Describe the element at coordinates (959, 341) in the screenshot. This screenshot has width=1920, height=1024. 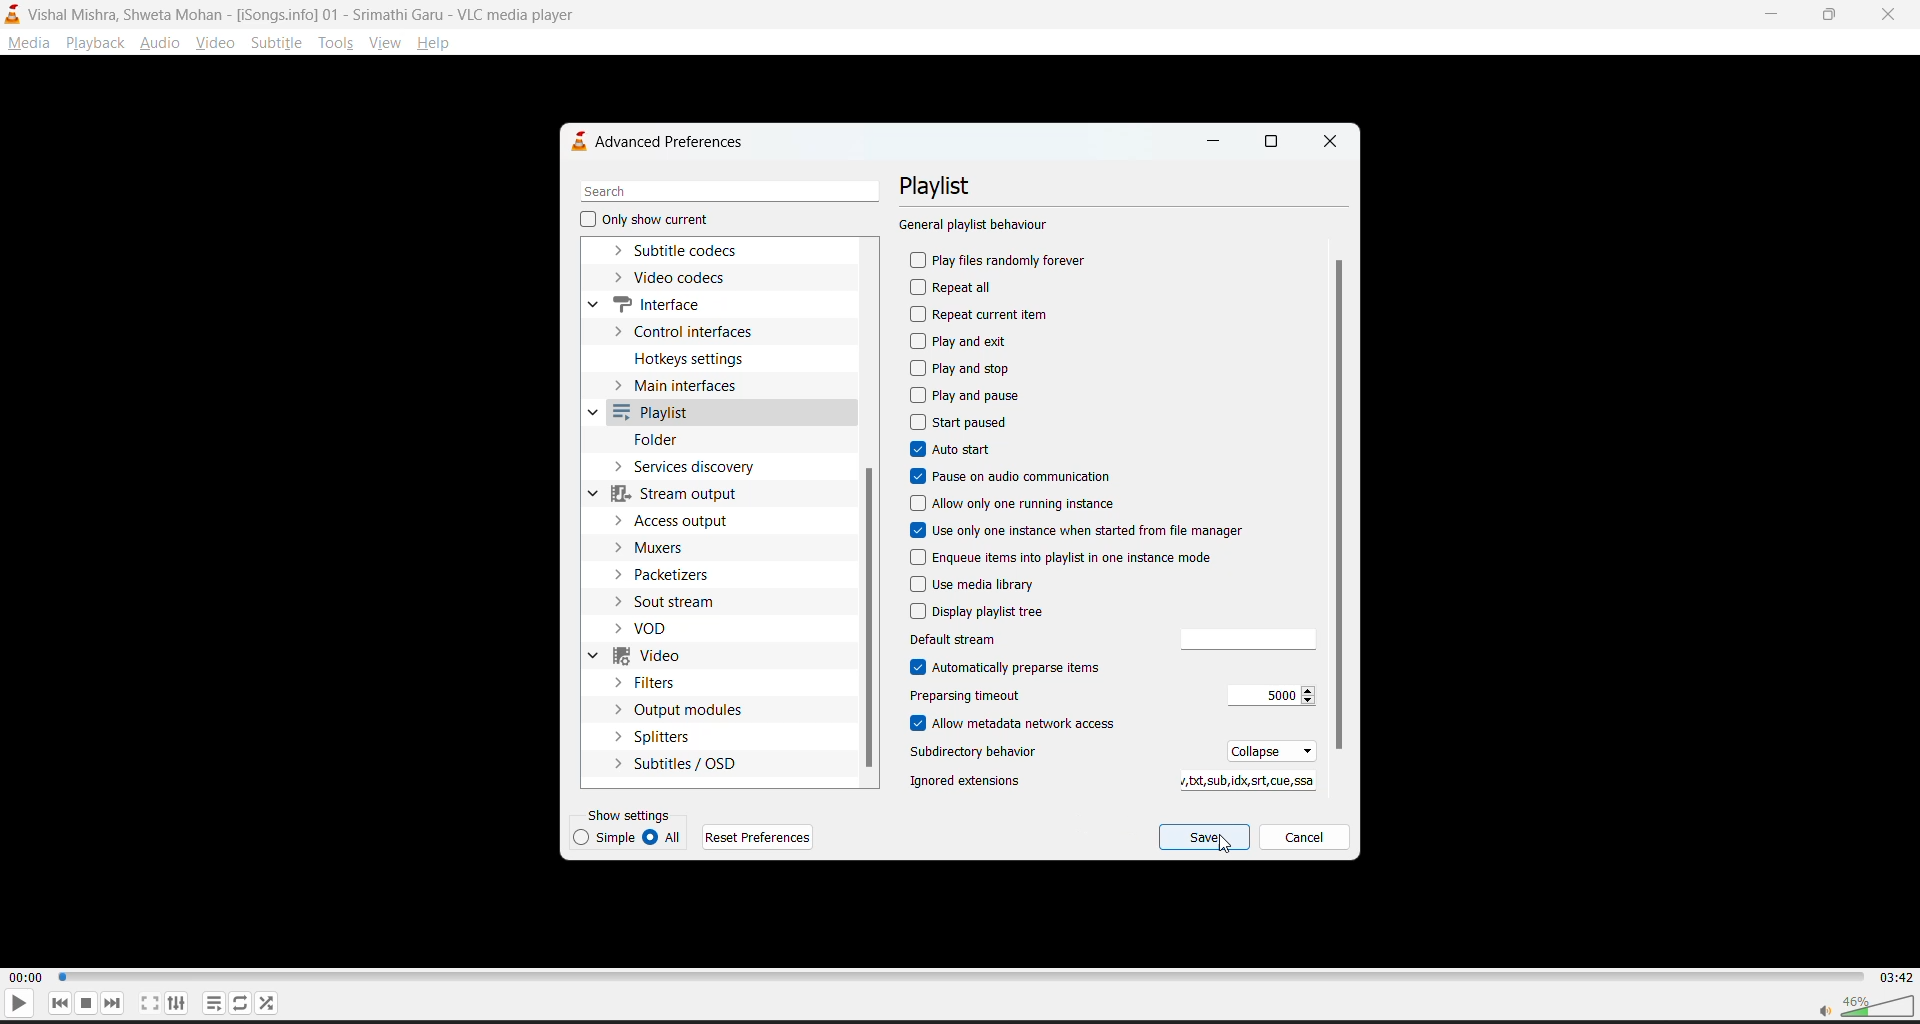
I see `play and exit` at that location.